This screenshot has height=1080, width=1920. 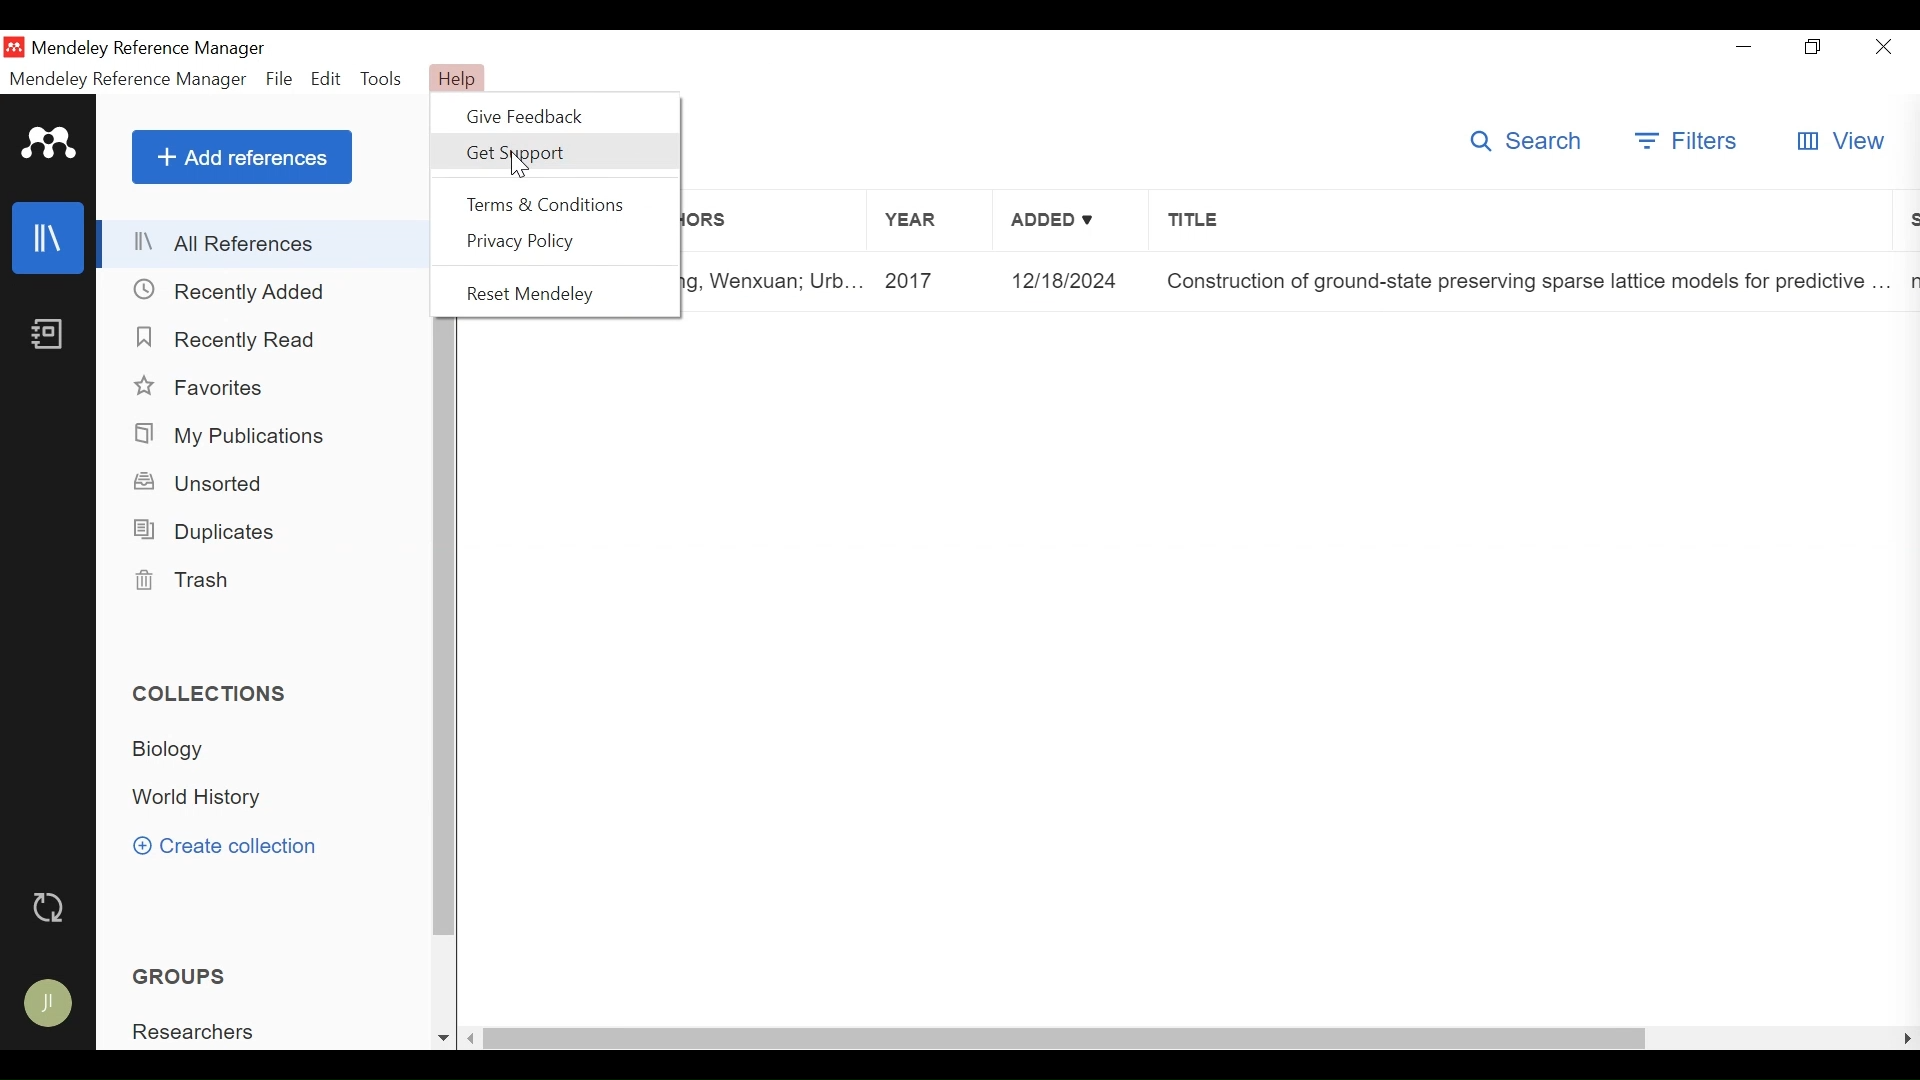 I want to click on Notebook, so click(x=49, y=333).